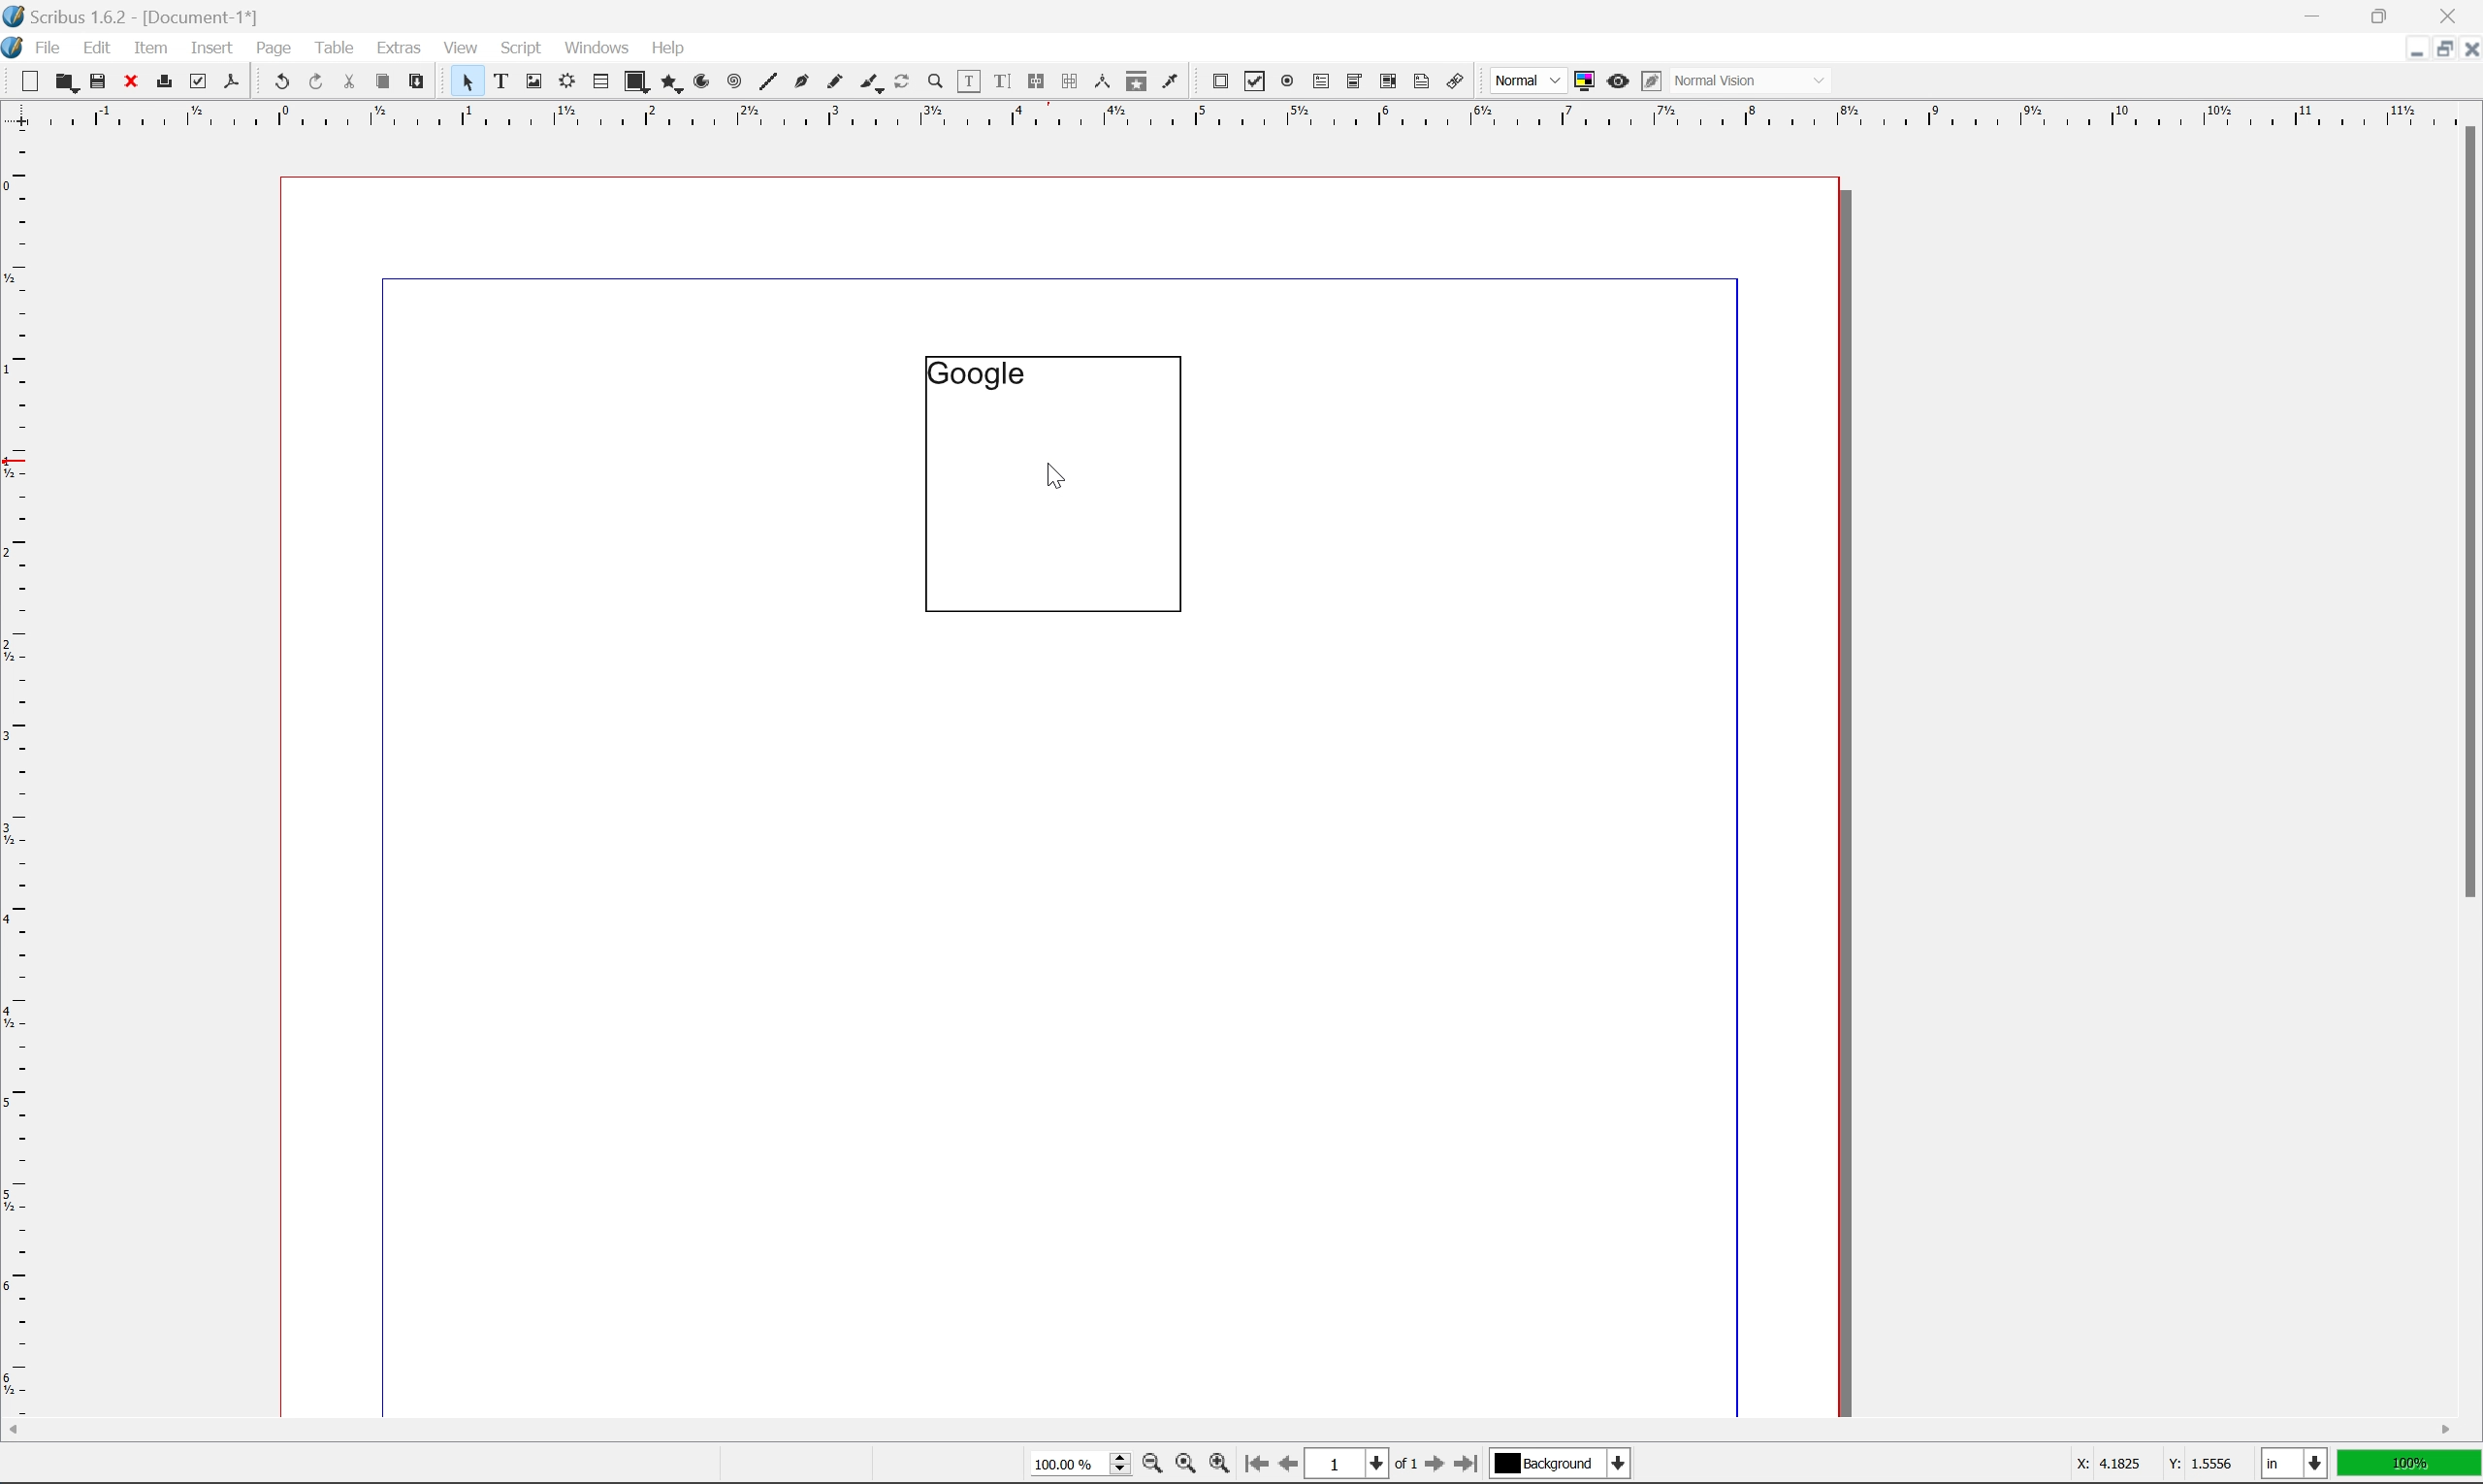 This screenshot has width=2483, height=1484. Describe the element at coordinates (318, 83) in the screenshot. I see `redo` at that location.